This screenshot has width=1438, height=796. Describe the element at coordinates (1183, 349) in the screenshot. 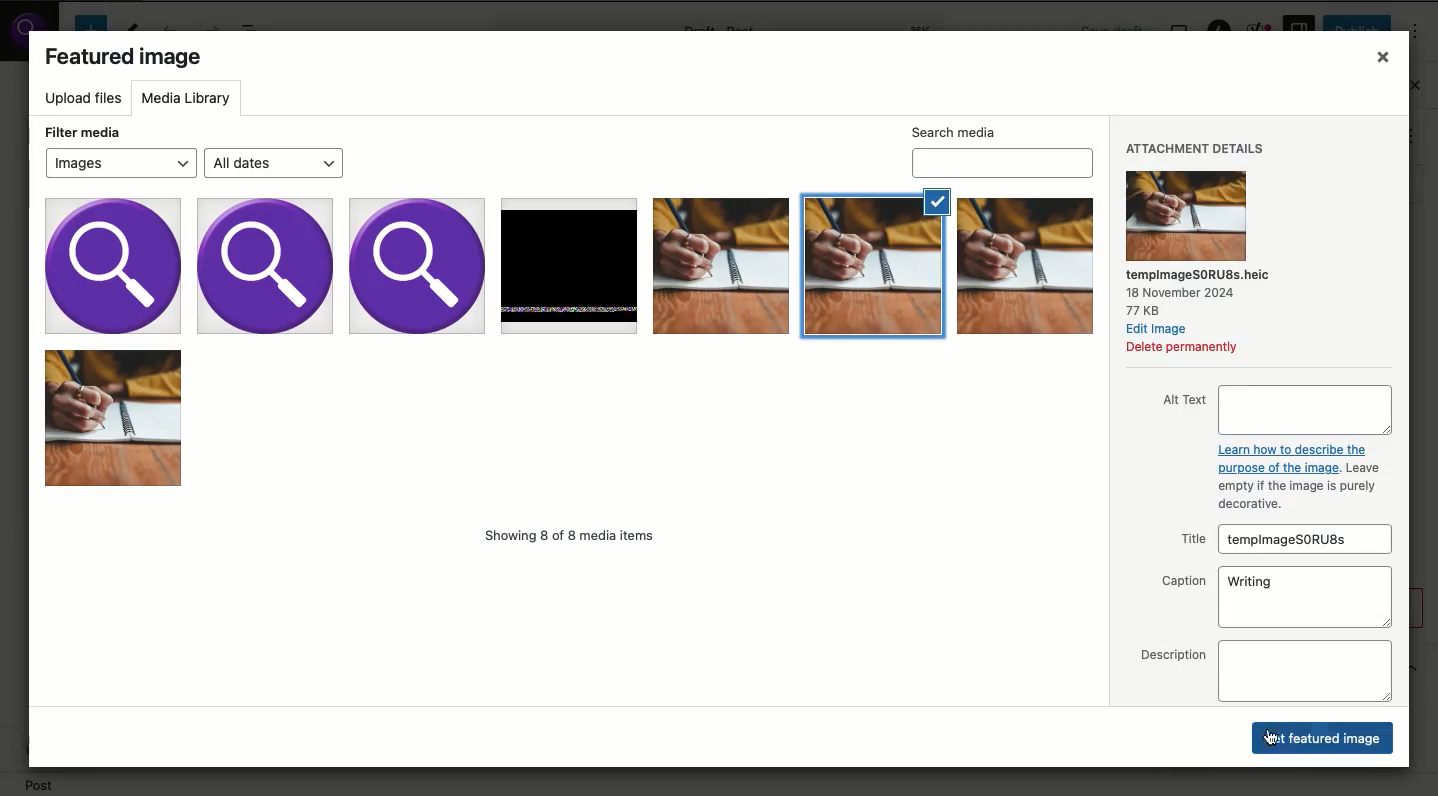

I see `Delete permanently ` at that location.